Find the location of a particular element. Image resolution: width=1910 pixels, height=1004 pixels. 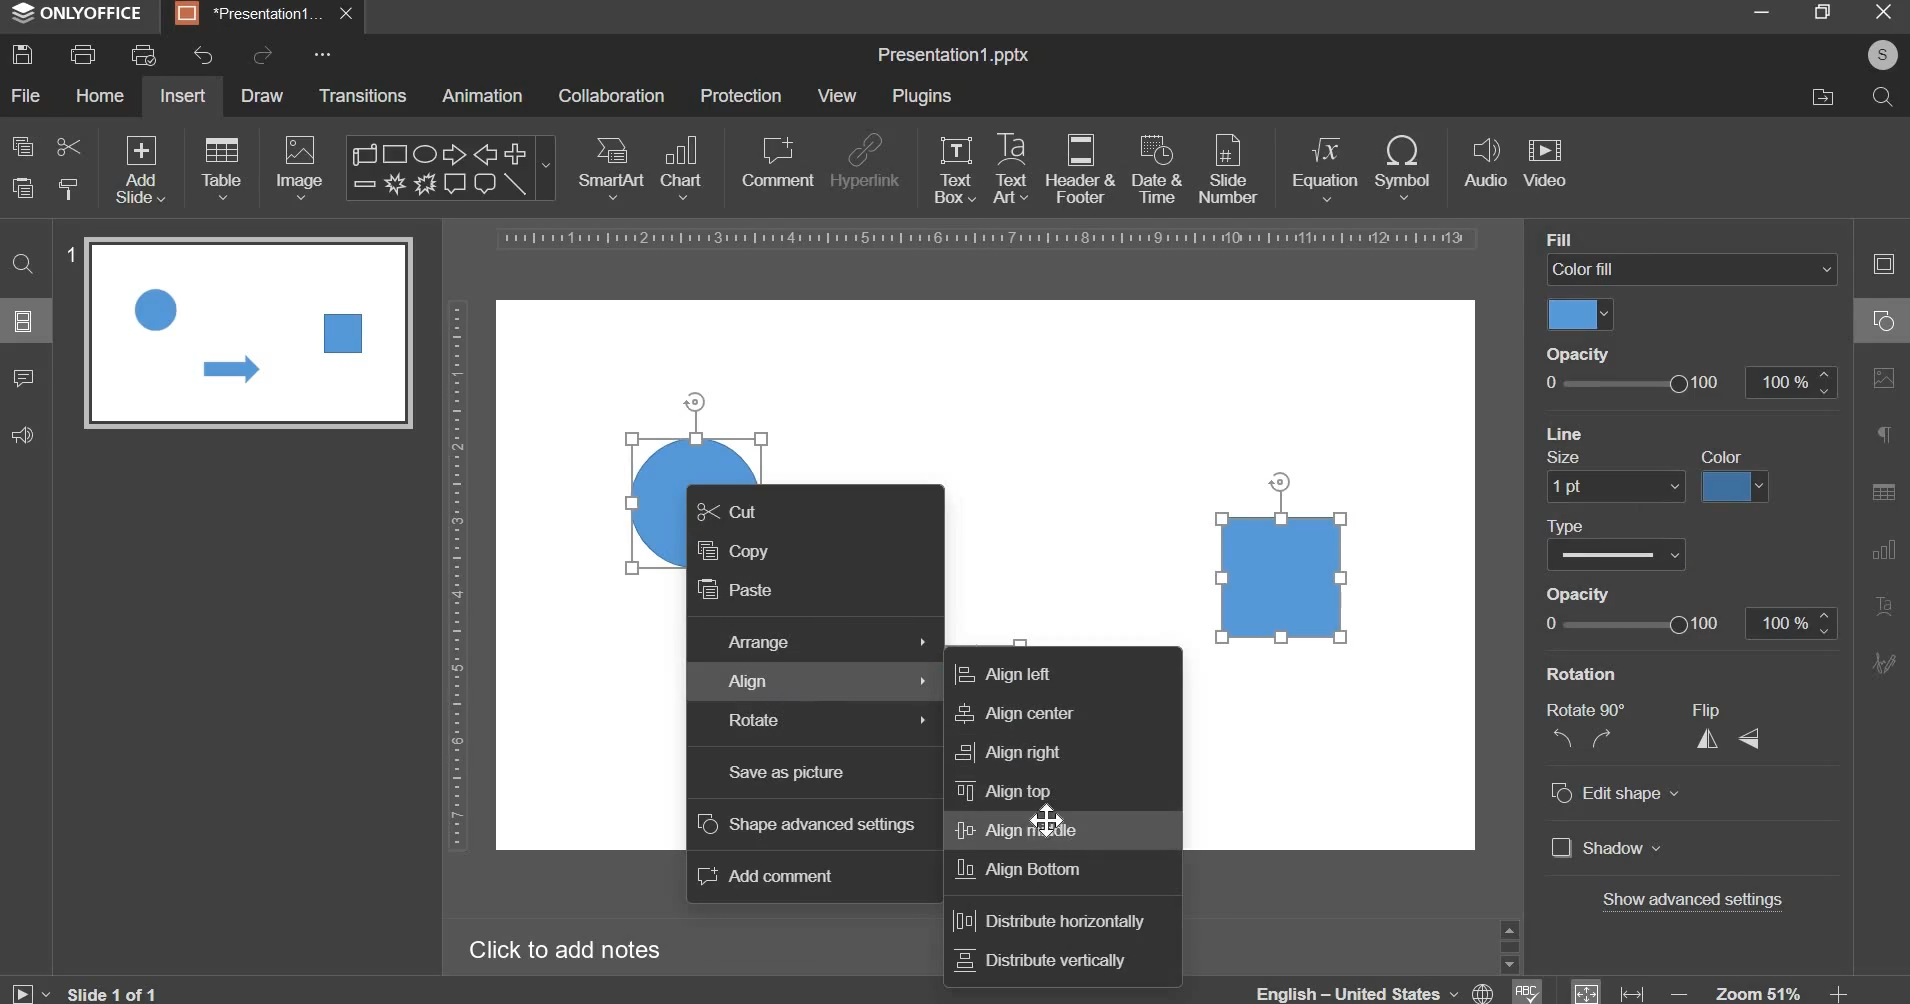

align left is located at coordinates (1002, 673).